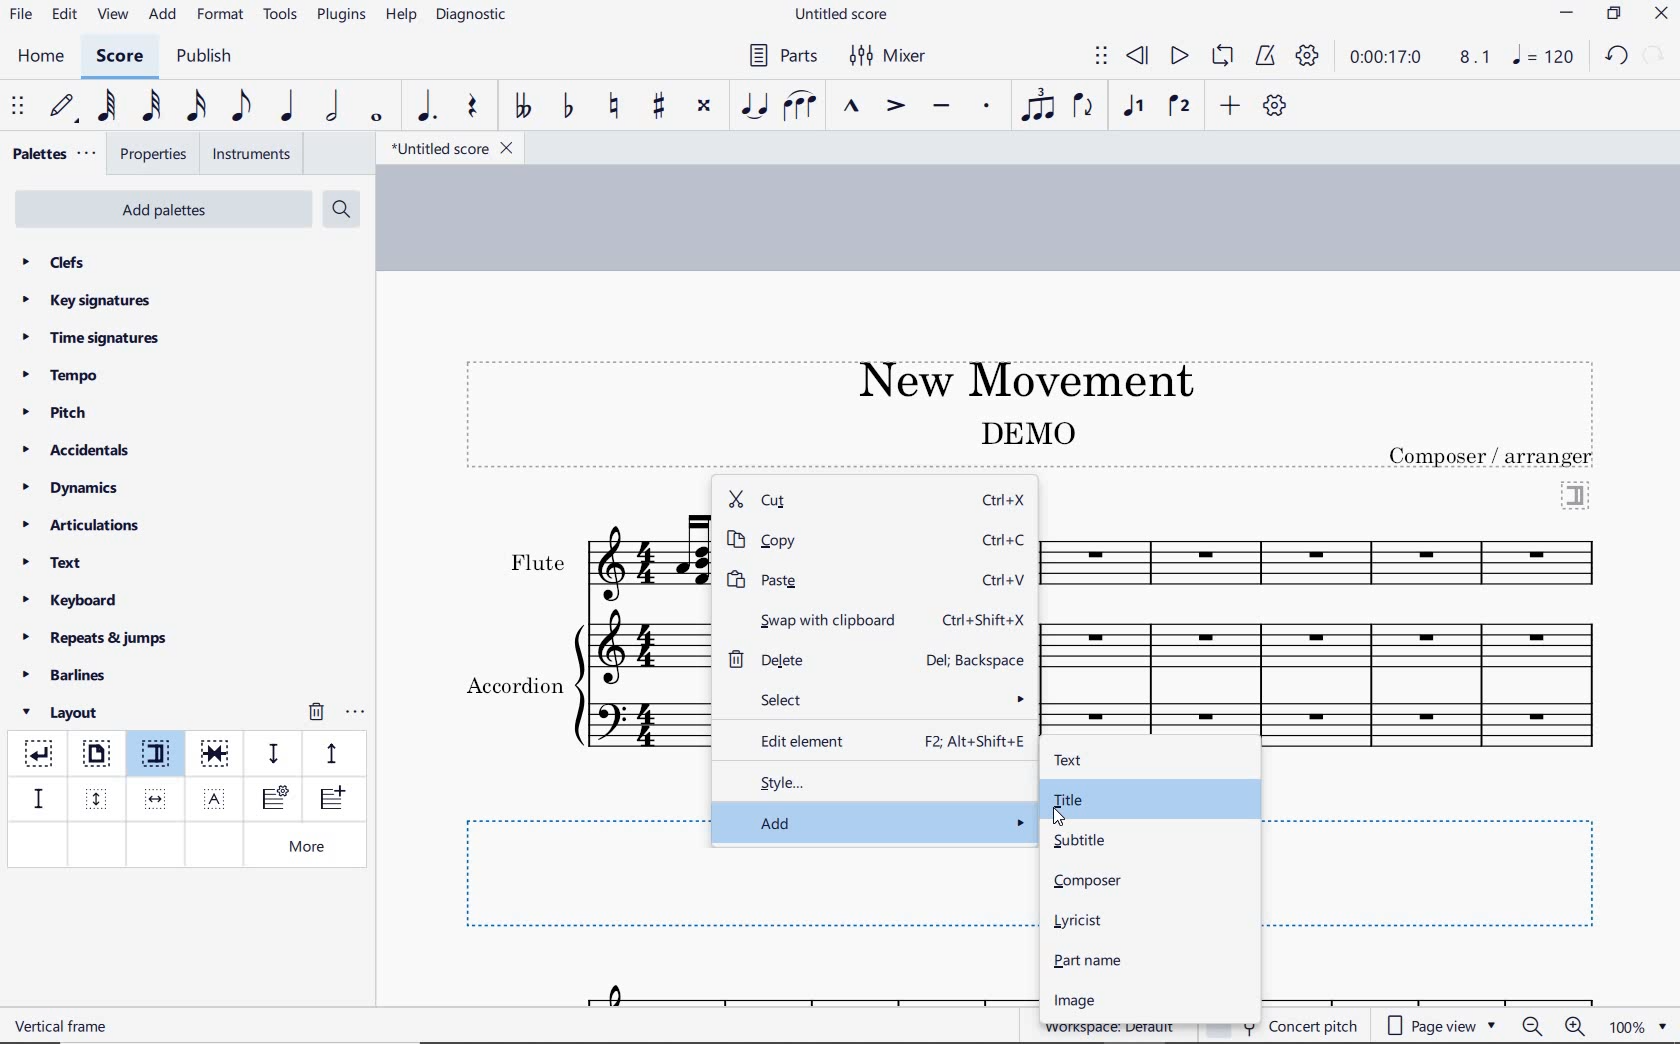 The height and width of the screenshot is (1044, 1680). Describe the element at coordinates (99, 797) in the screenshot. I see `insert vertical frame` at that location.